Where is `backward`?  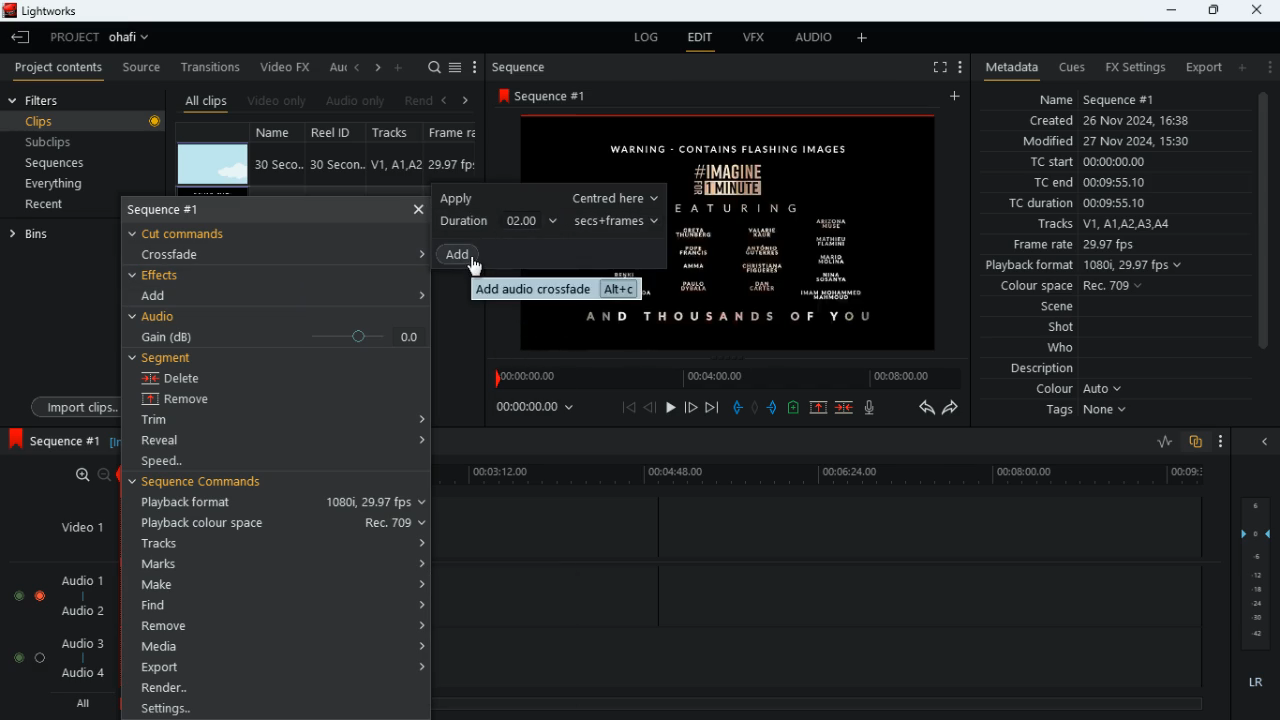 backward is located at coordinates (926, 407).